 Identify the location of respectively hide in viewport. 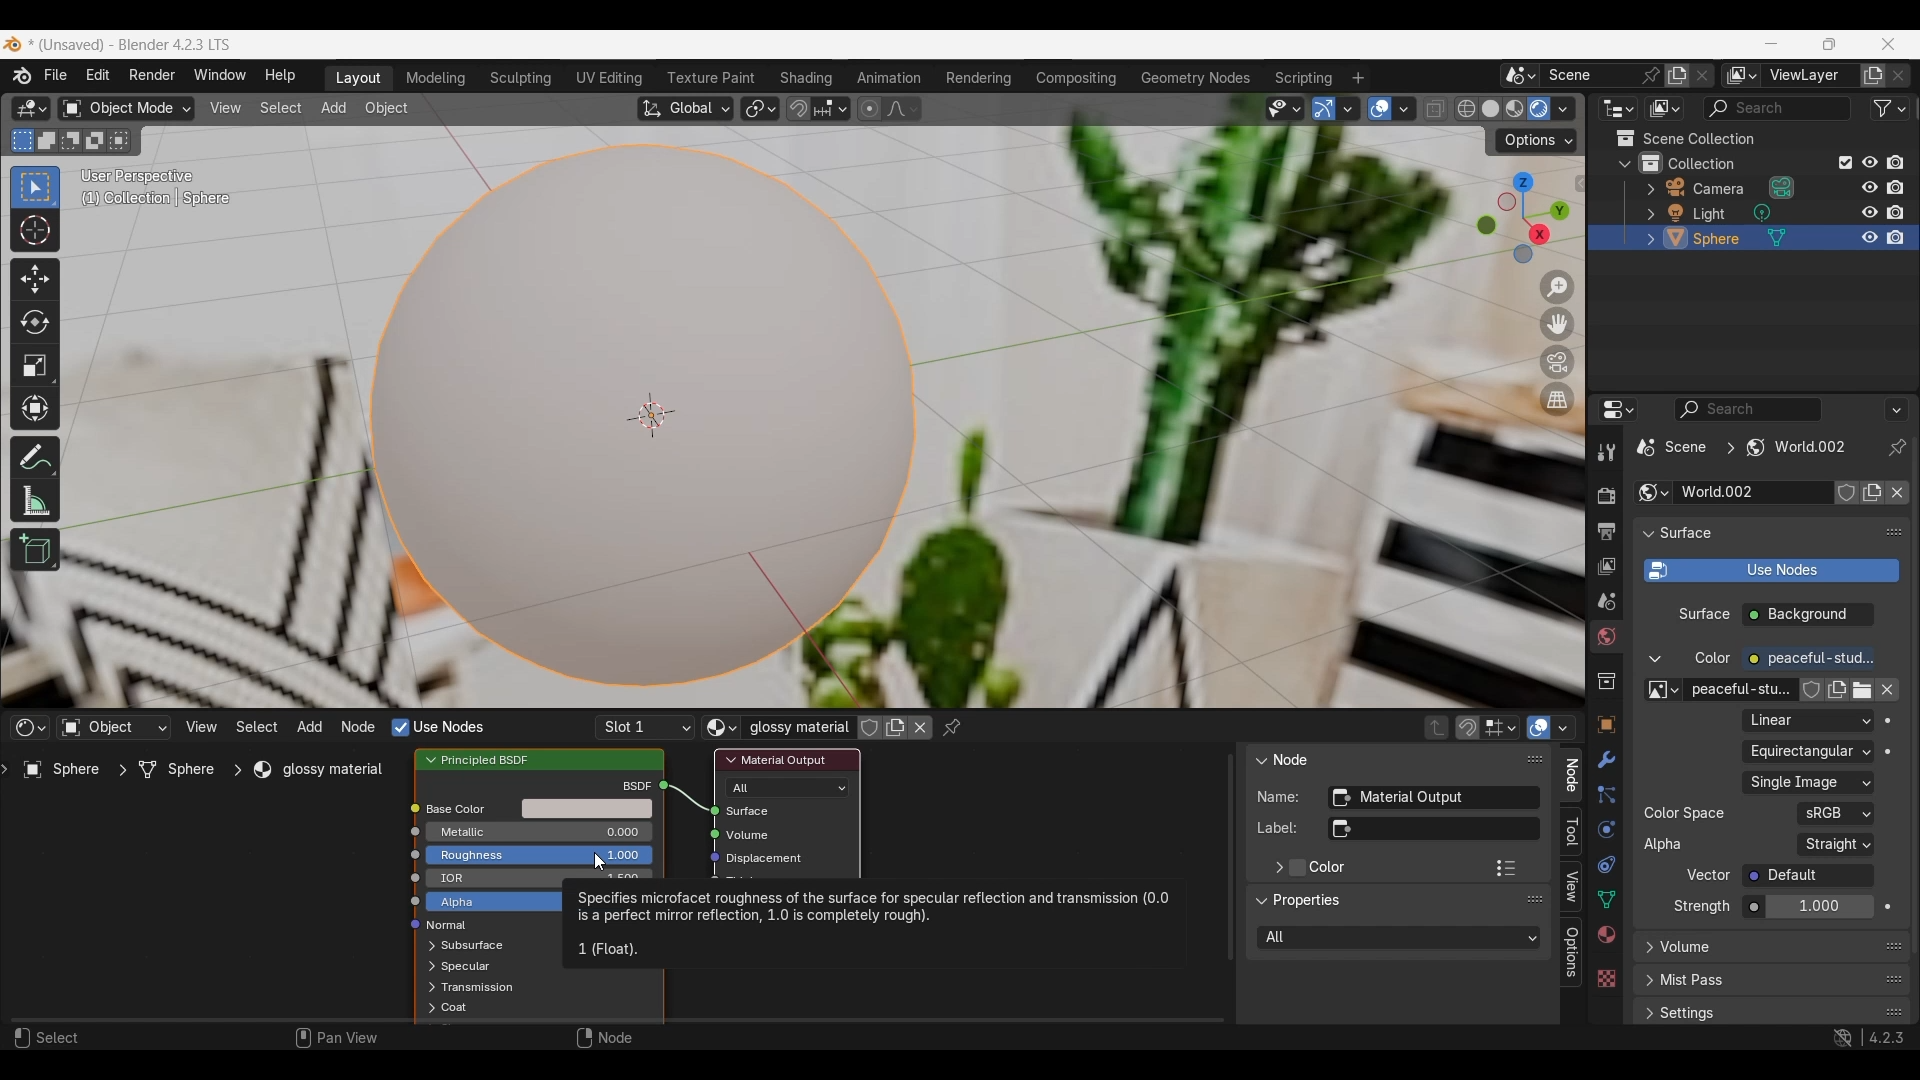
(1865, 214).